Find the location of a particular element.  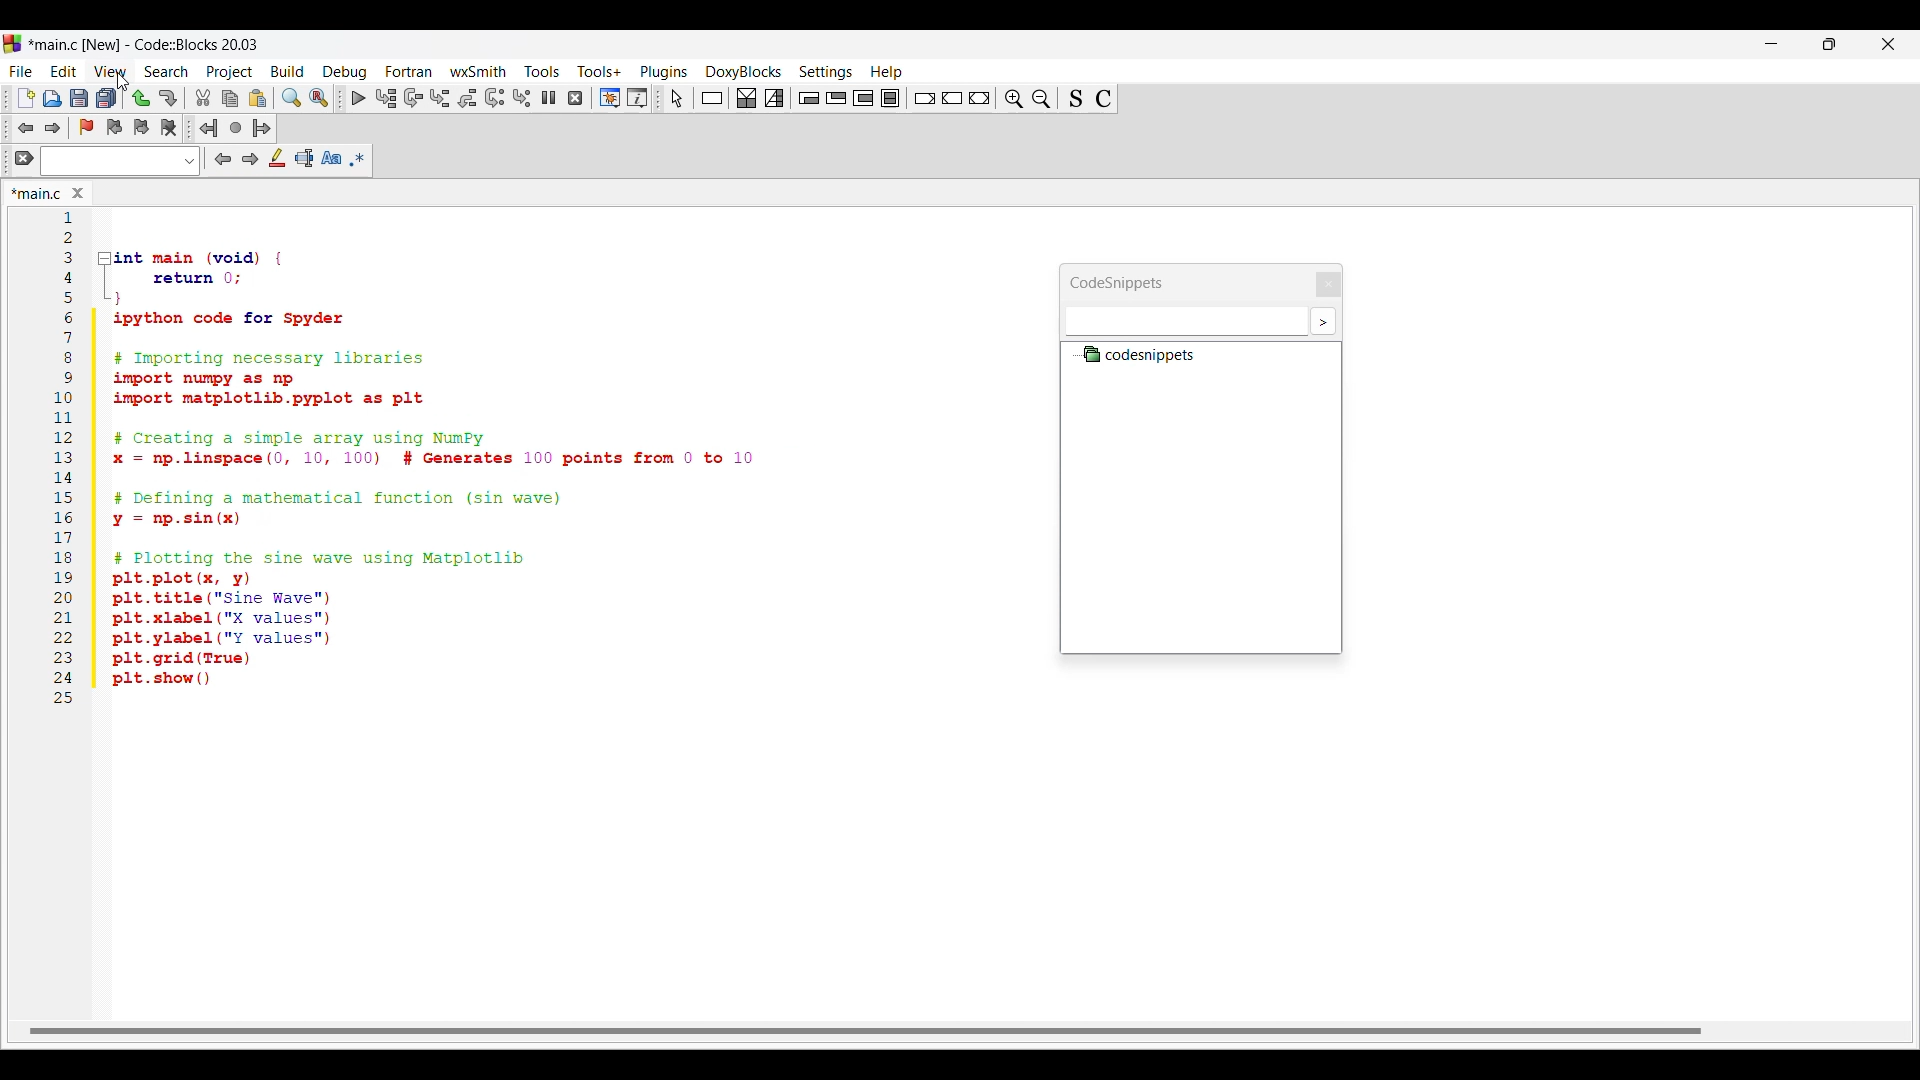

Continue instruction is located at coordinates (952, 98).